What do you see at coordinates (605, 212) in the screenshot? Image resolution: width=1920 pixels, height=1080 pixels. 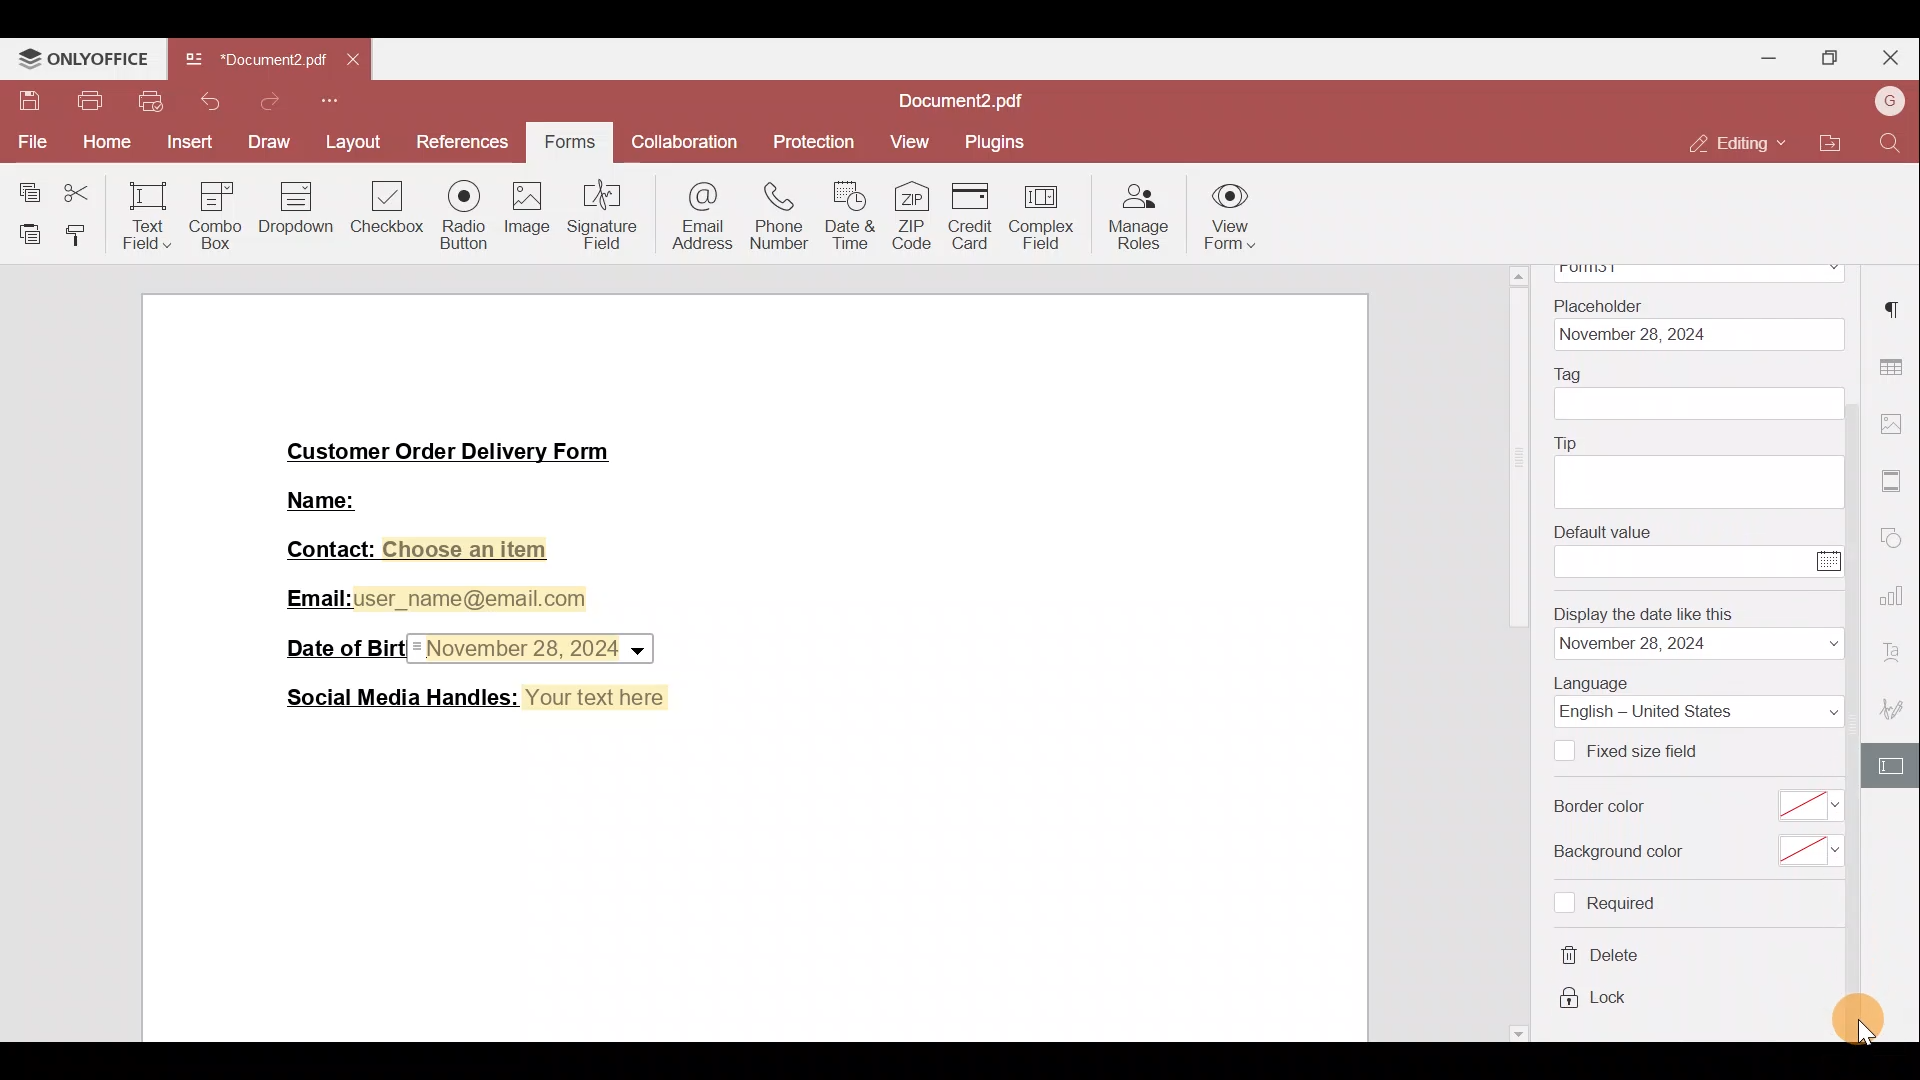 I see `Signature field` at bounding box center [605, 212].